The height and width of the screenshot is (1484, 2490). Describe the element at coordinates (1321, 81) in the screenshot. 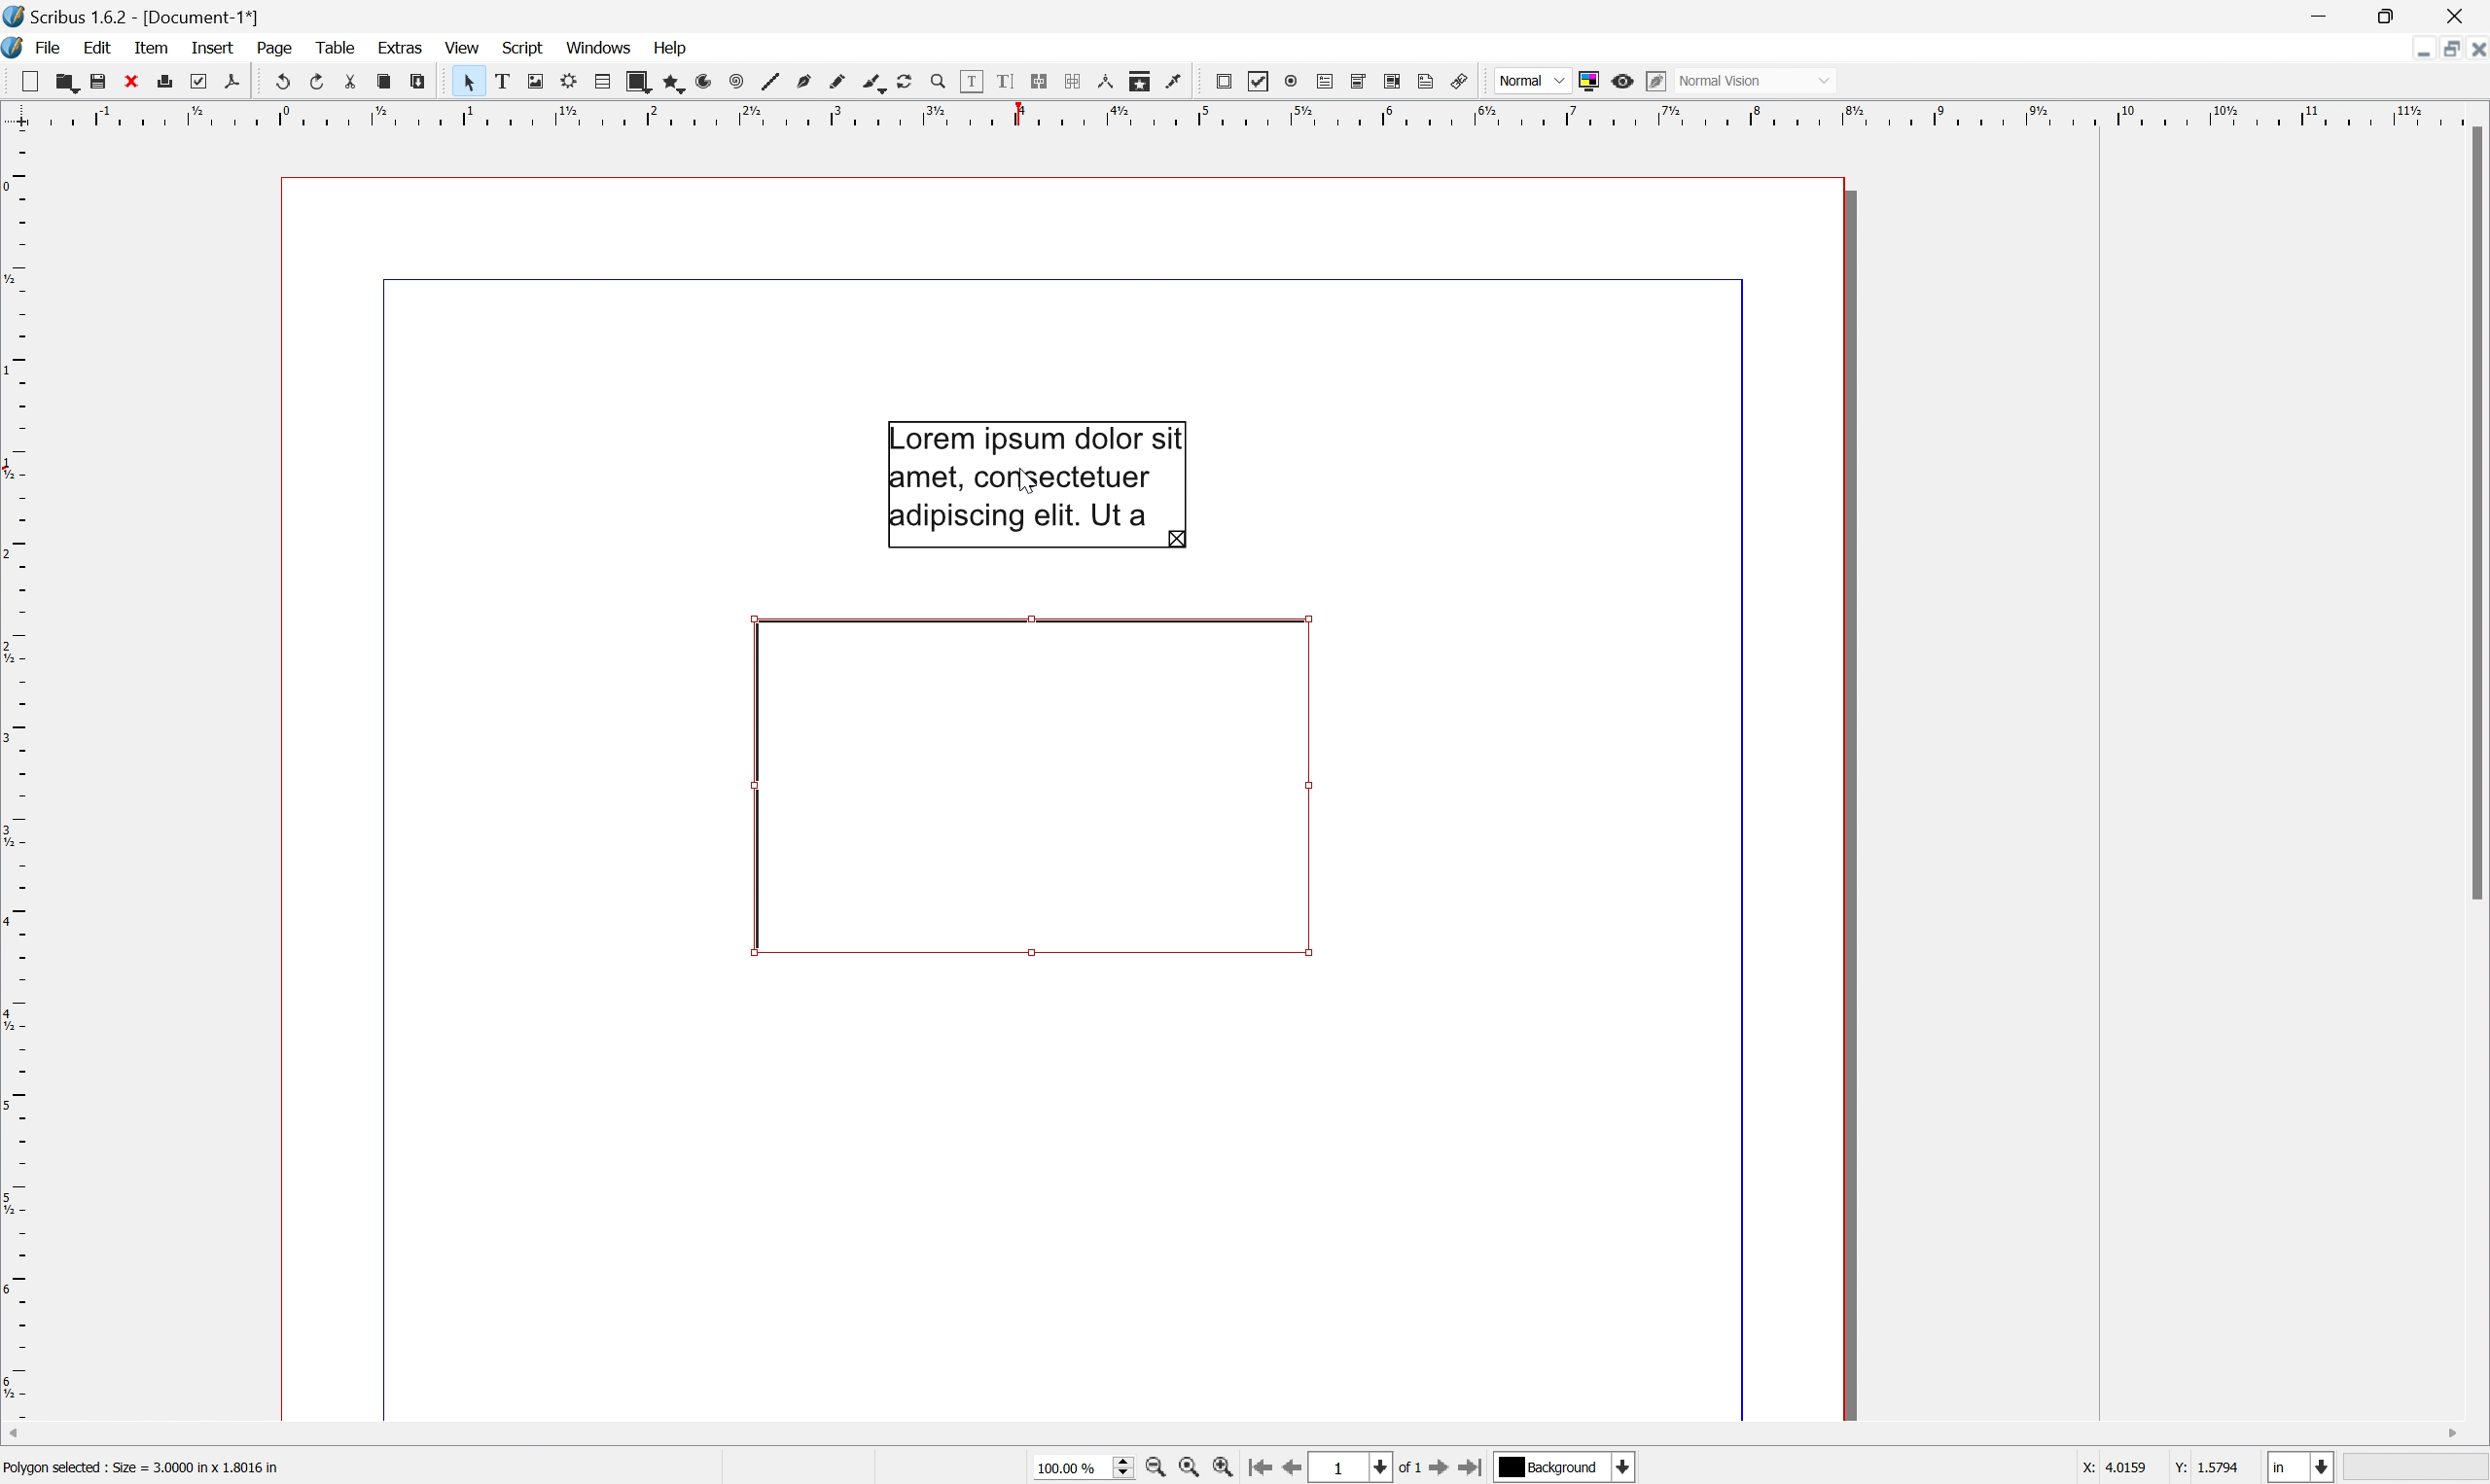

I see `PDF text field` at that location.